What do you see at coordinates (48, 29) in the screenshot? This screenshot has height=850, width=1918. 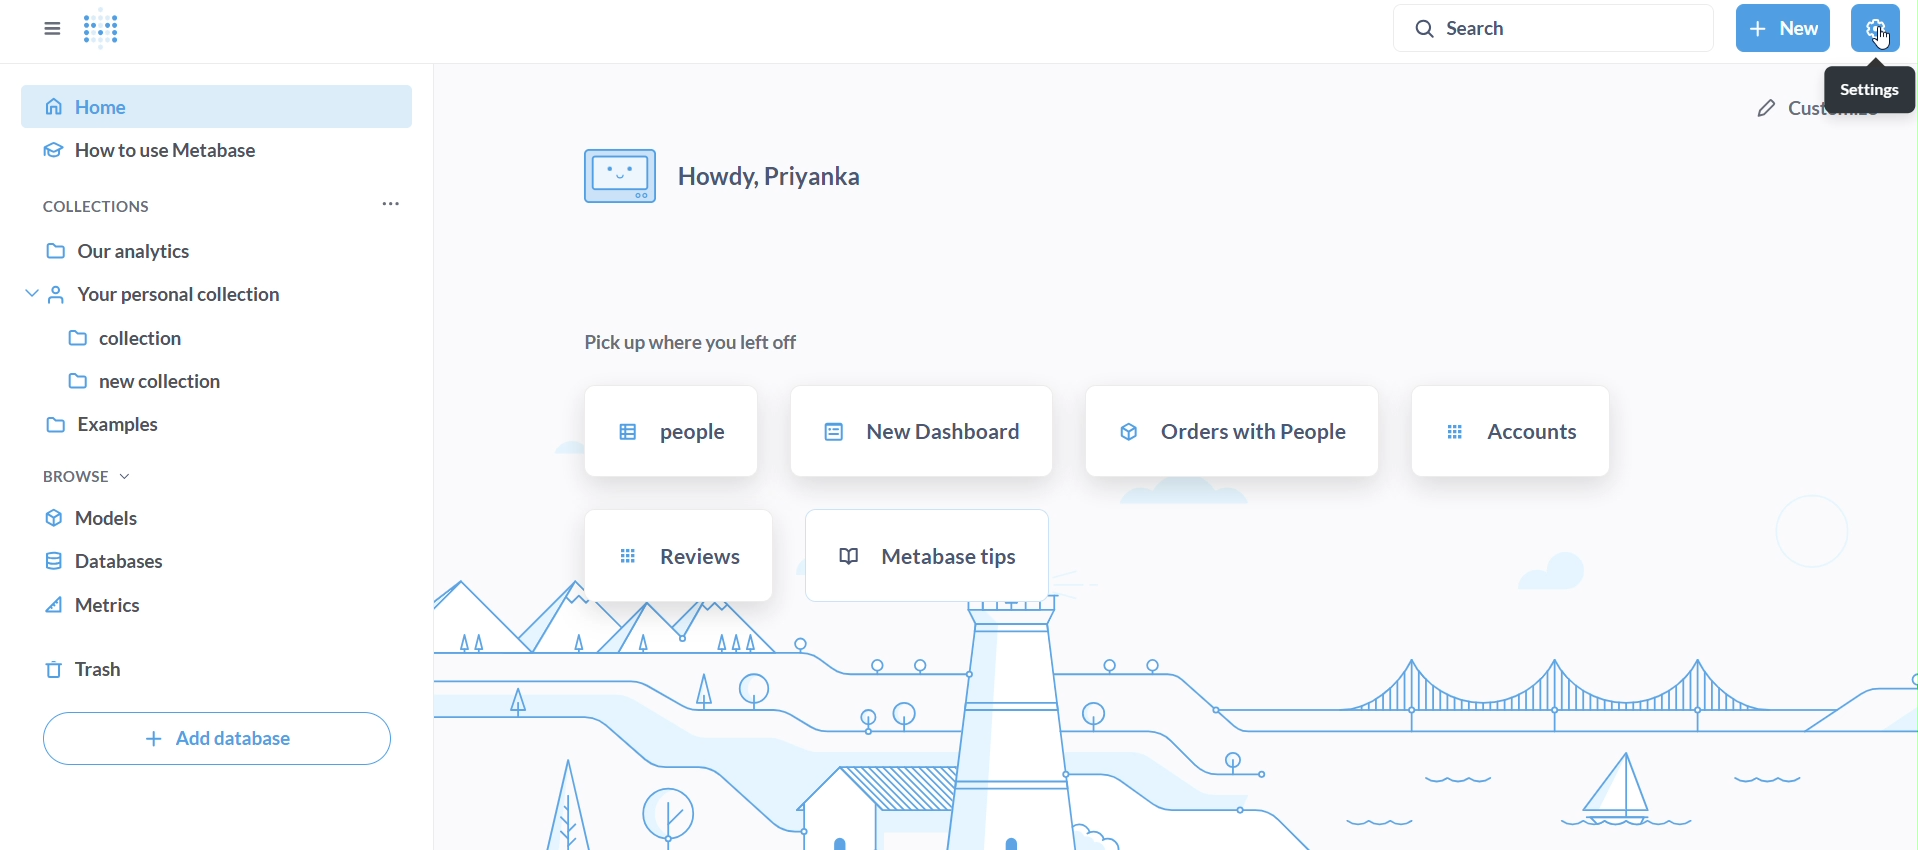 I see `close sidebar` at bounding box center [48, 29].